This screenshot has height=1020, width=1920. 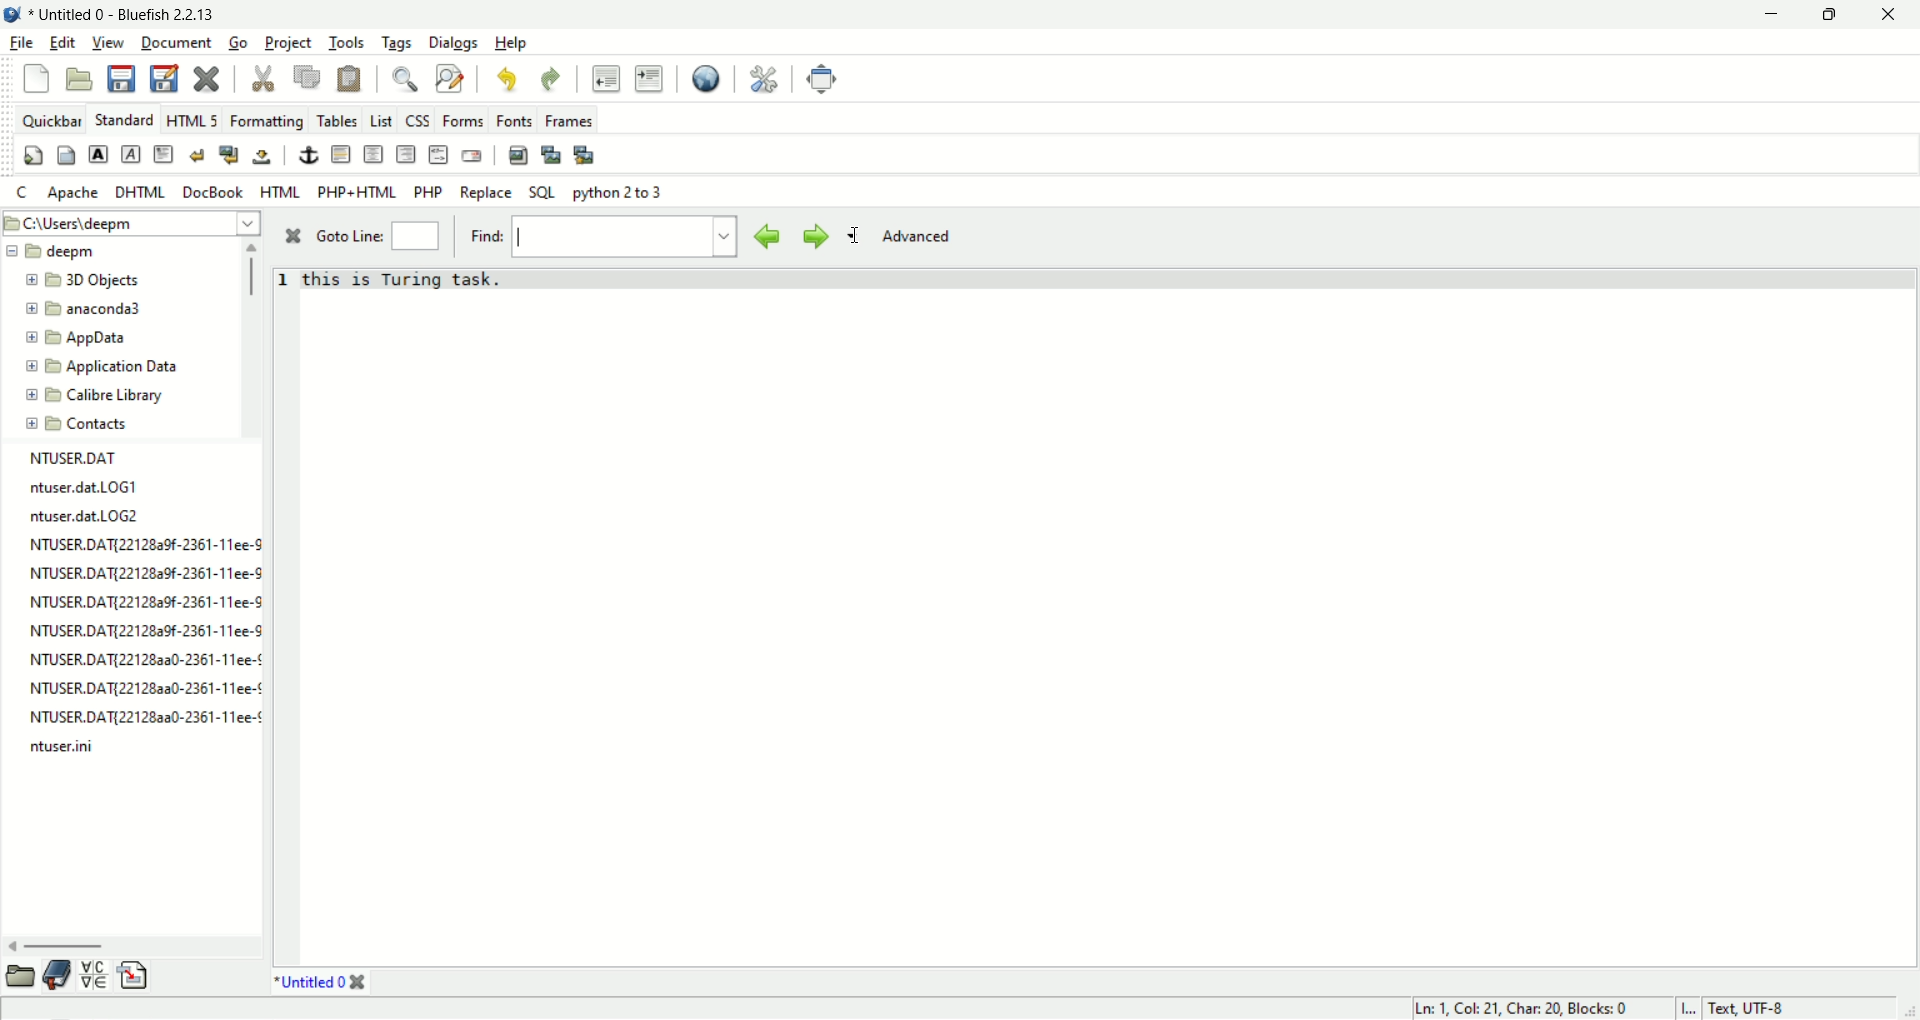 What do you see at coordinates (338, 121) in the screenshot?
I see `tables` at bounding box center [338, 121].